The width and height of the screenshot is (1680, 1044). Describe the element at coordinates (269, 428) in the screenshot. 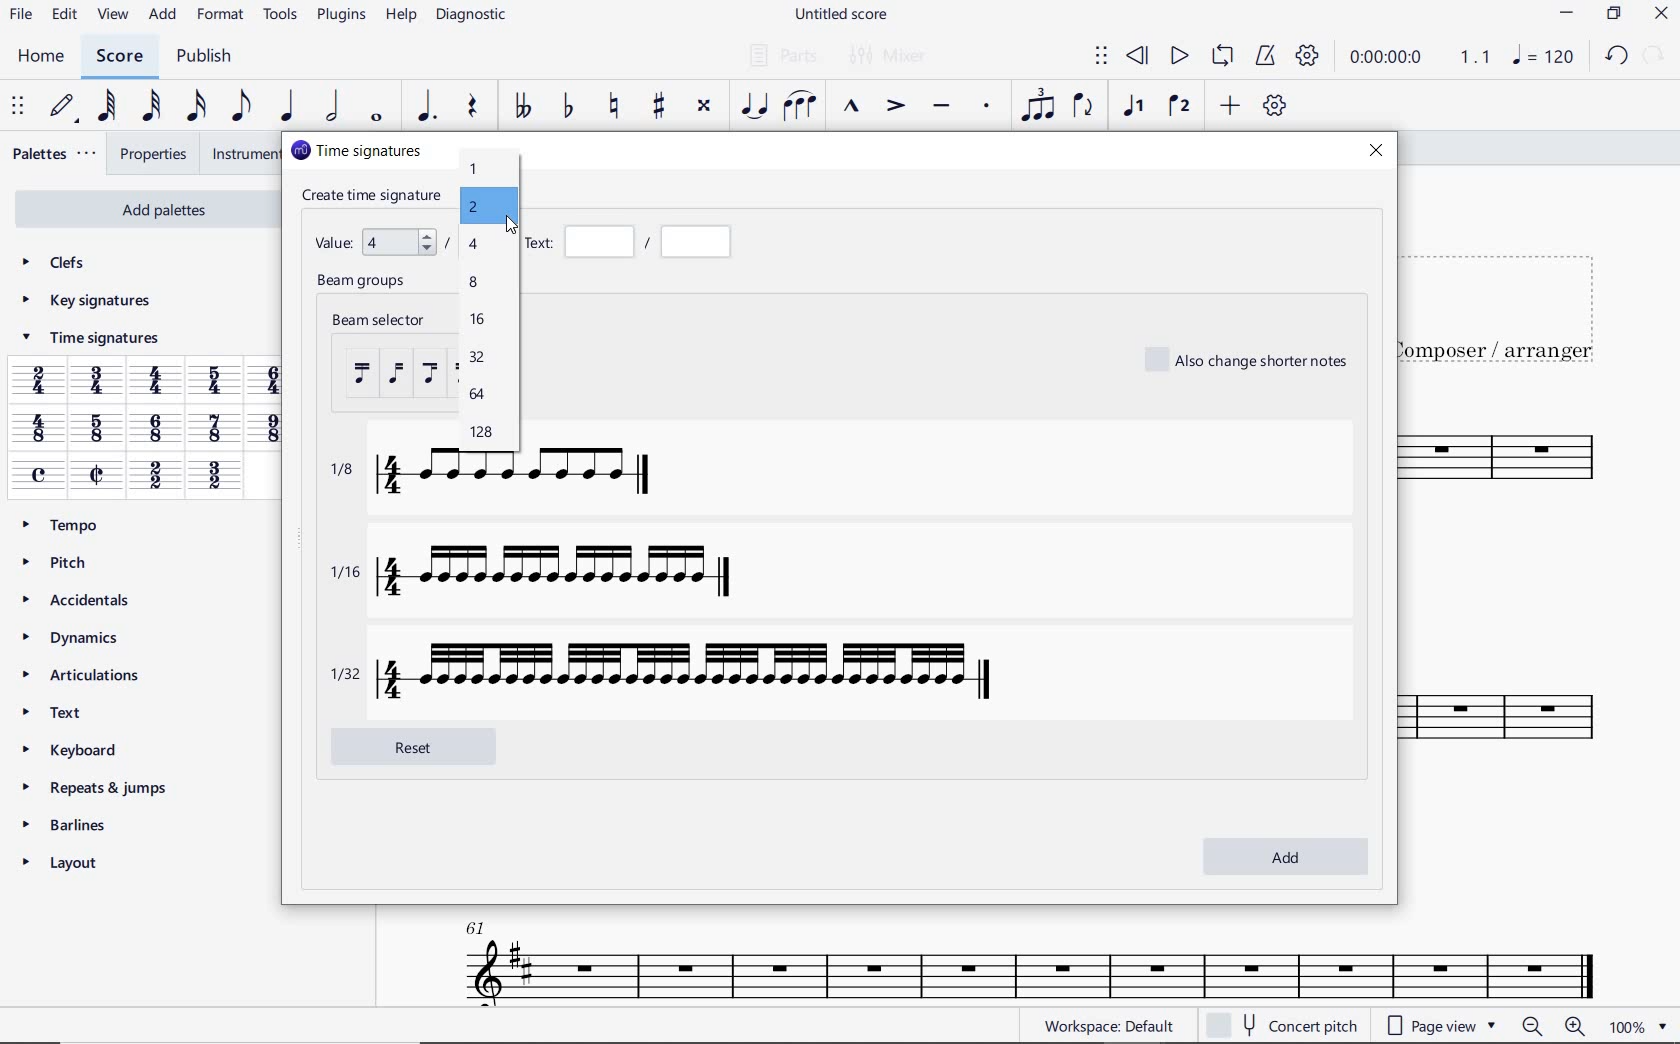

I see `9/8` at that location.